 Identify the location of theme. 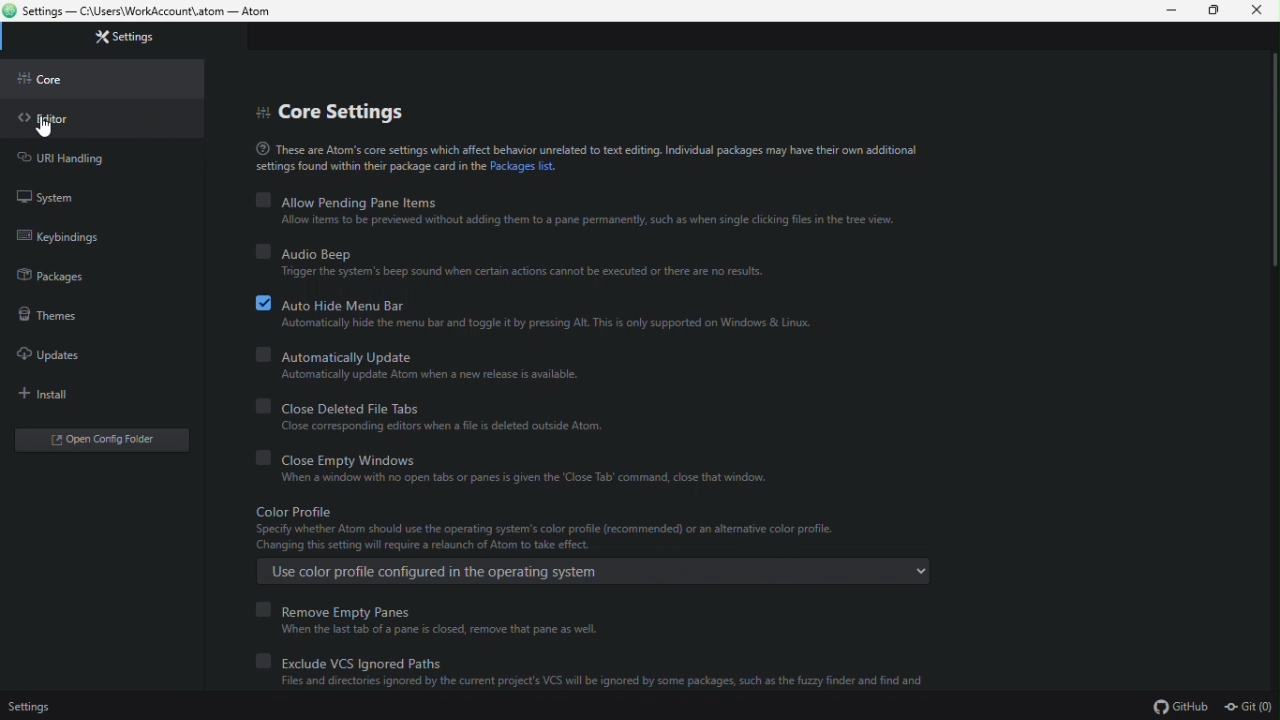
(101, 316).